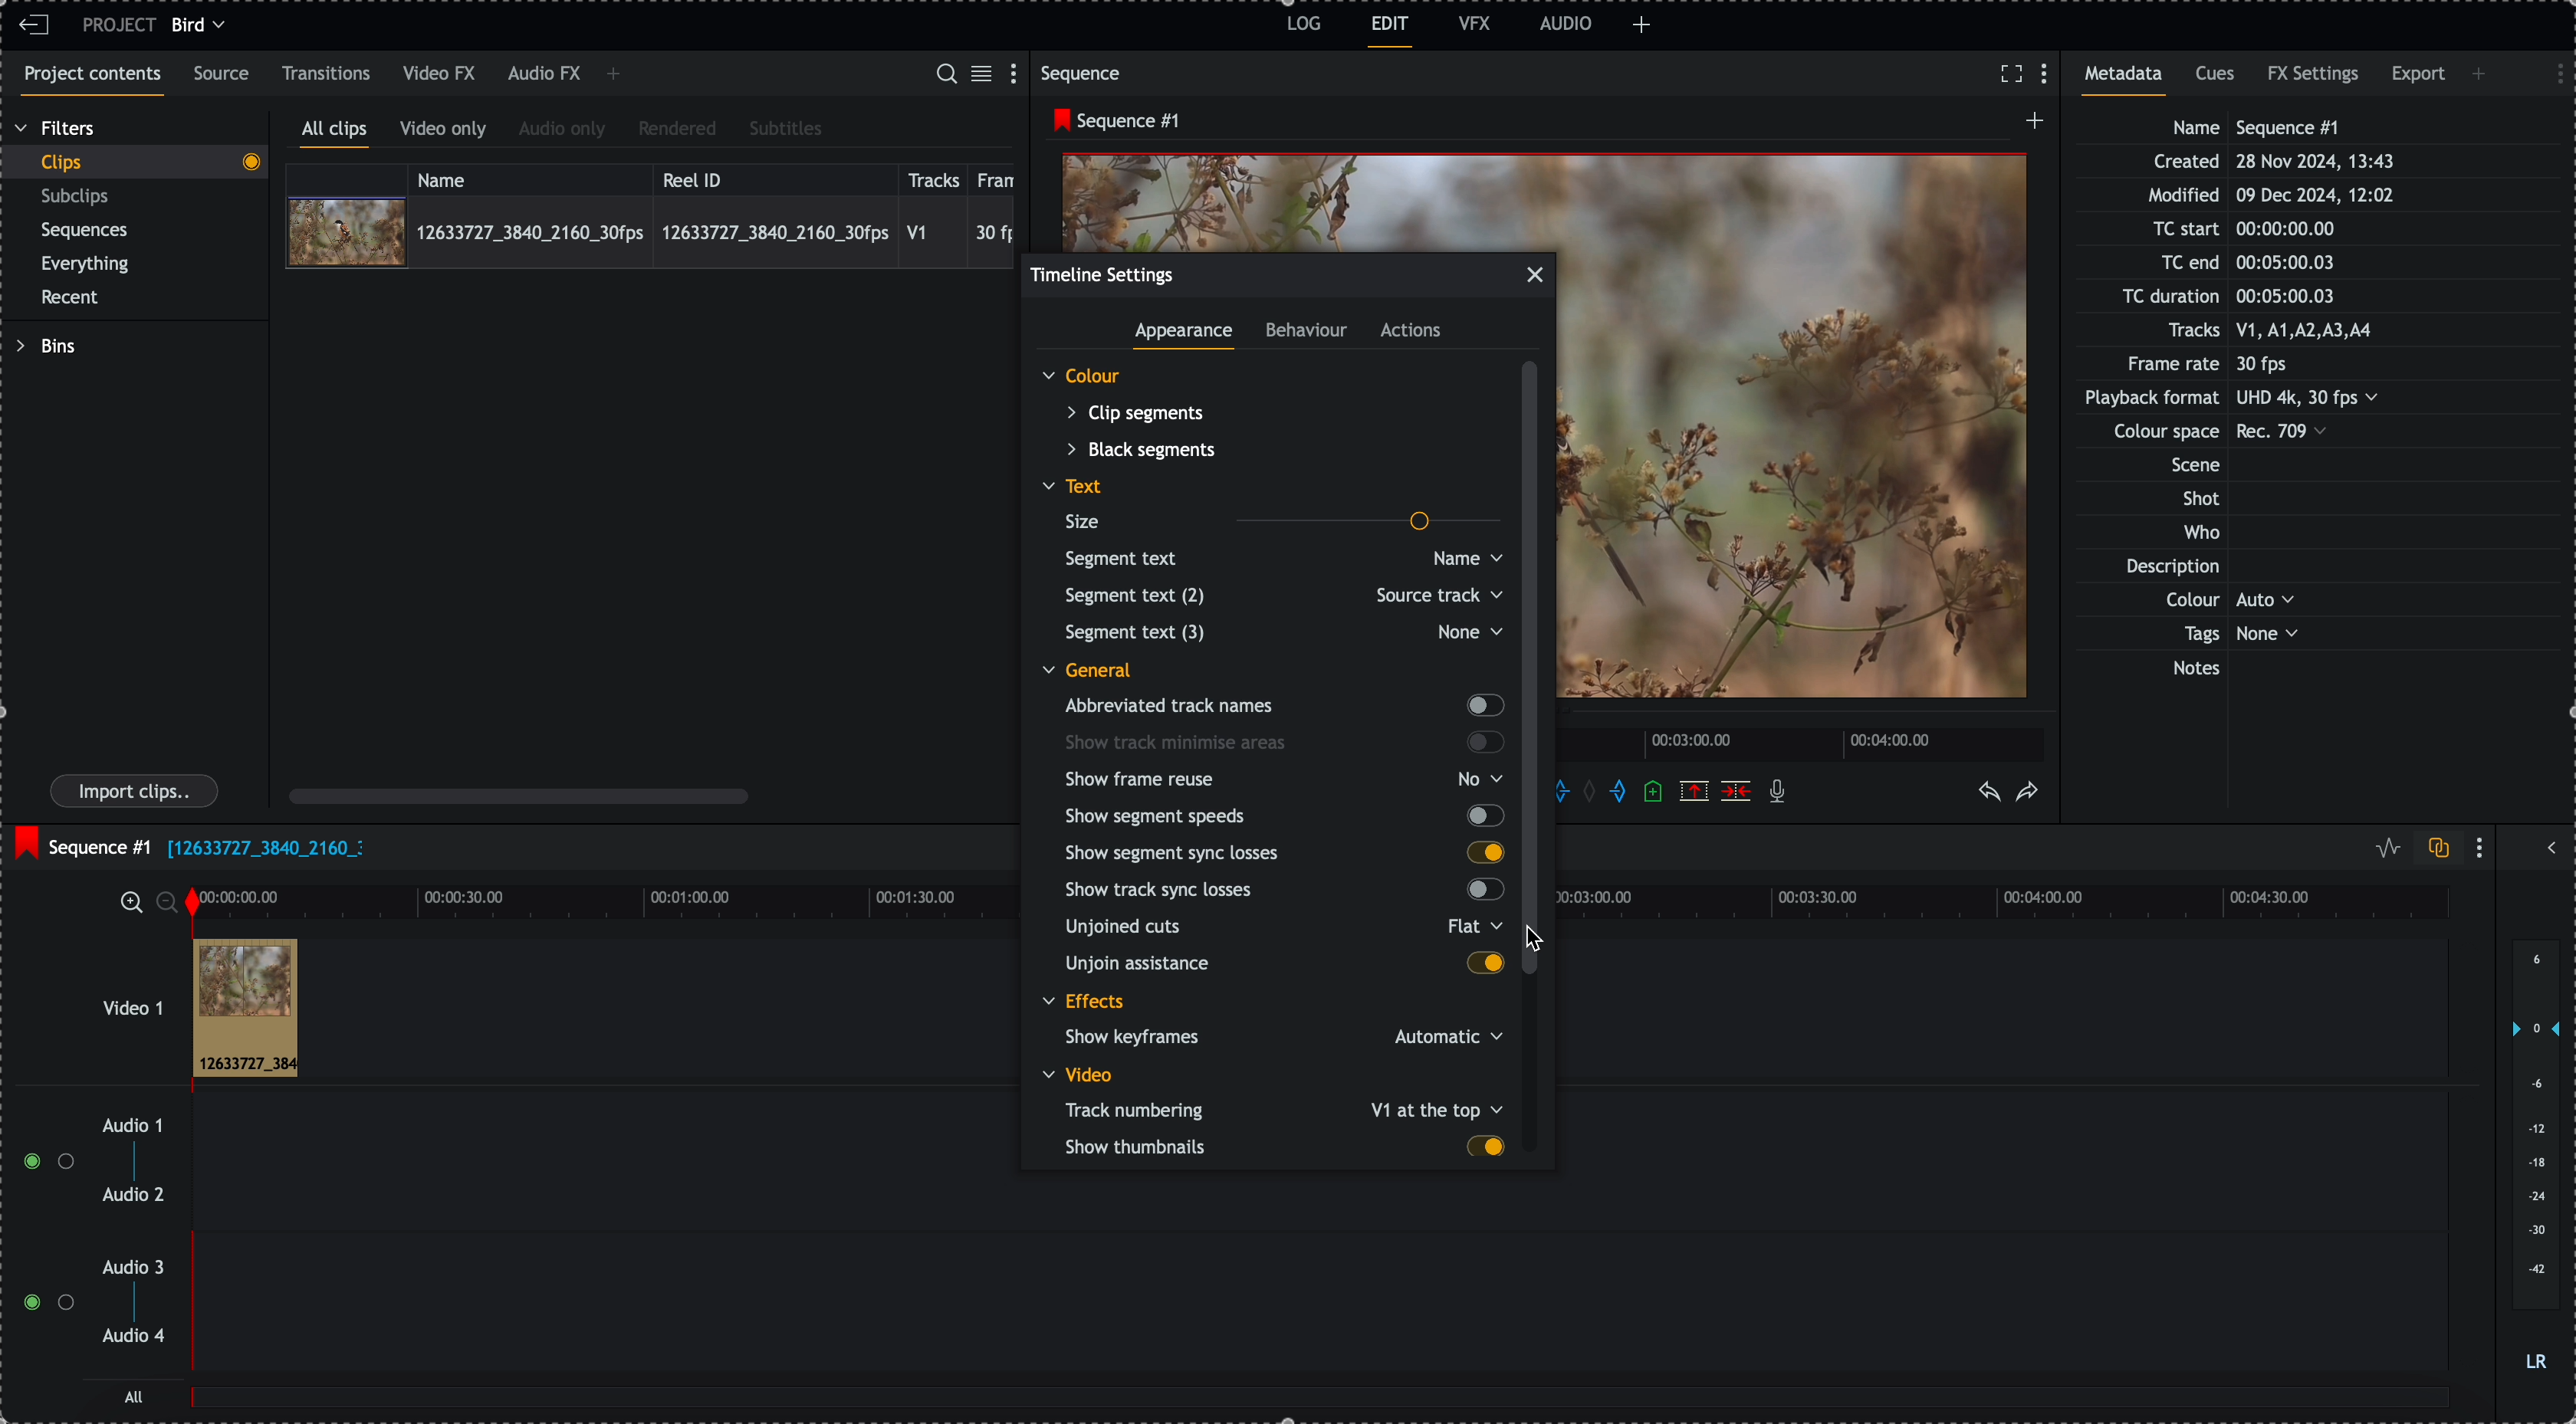  I want to click on segment text, so click(1278, 558).